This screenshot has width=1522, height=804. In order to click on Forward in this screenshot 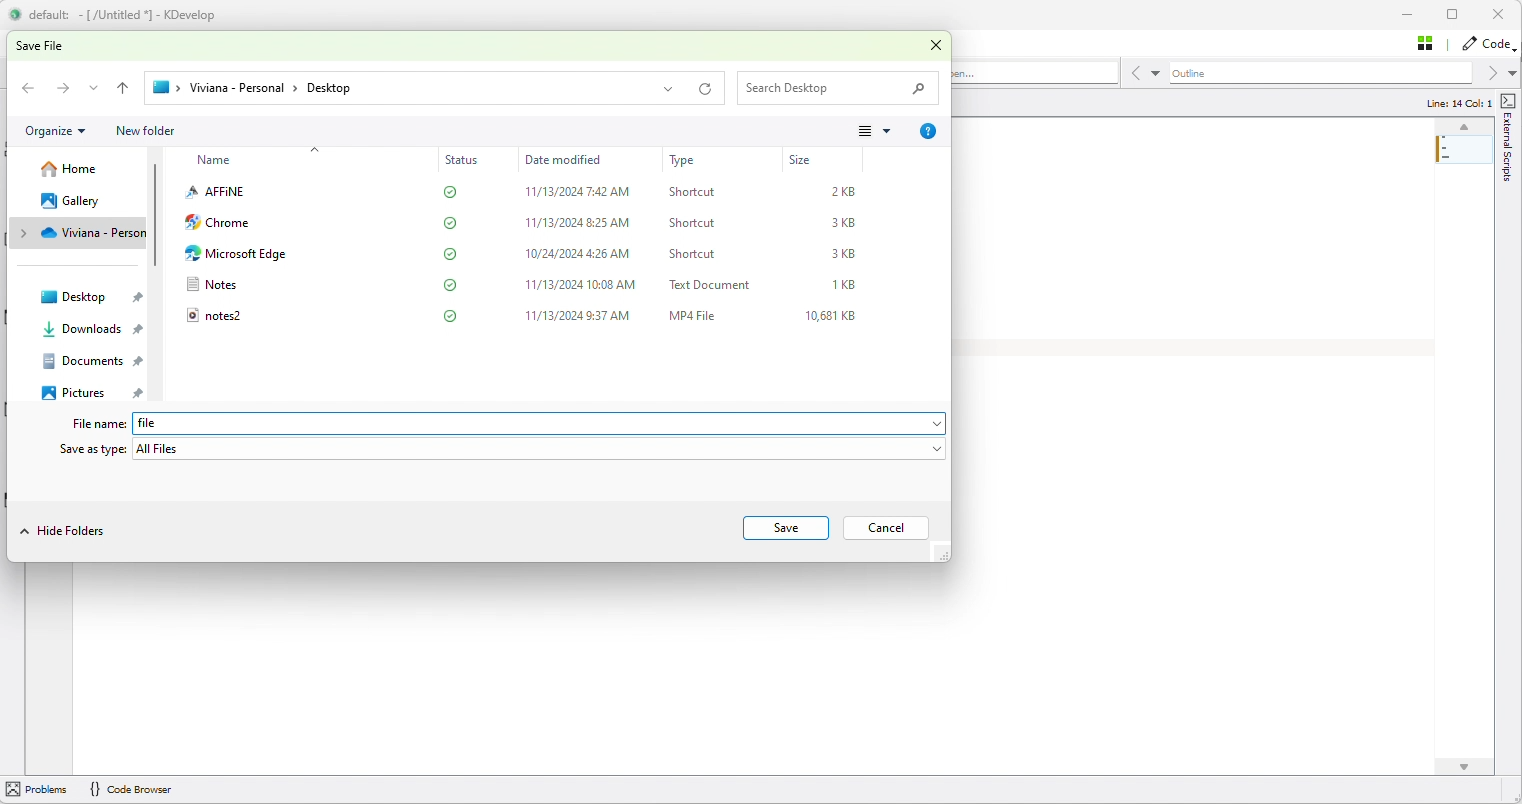, I will do `click(64, 87)`.